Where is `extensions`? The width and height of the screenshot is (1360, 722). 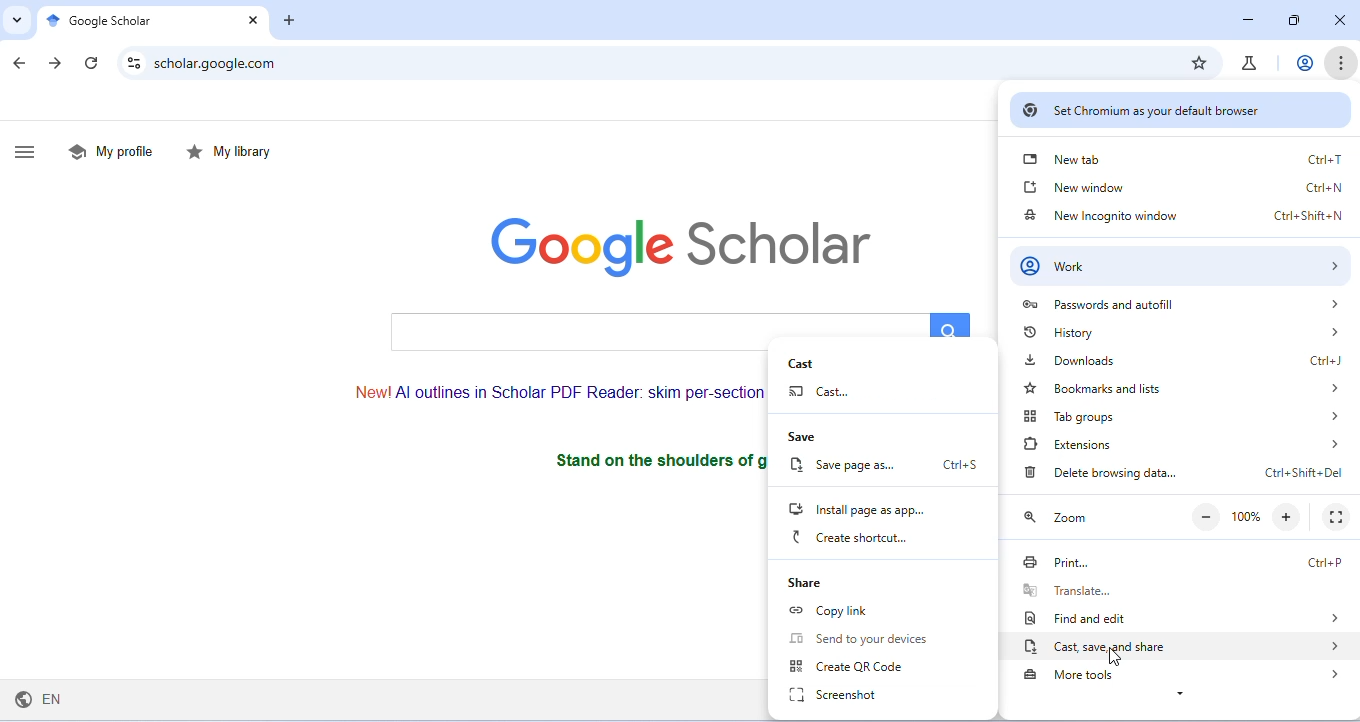 extensions is located at coordinates (1181, 444).